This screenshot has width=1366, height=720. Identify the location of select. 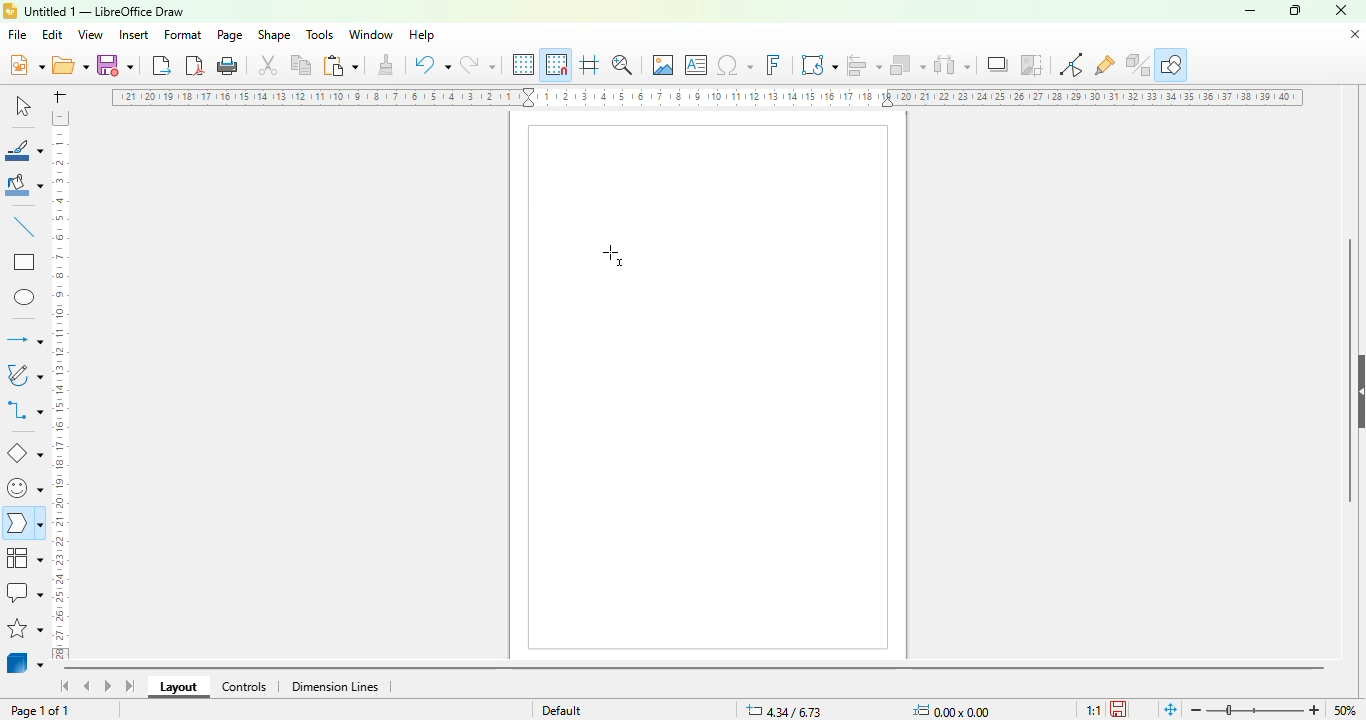
(22, 105).